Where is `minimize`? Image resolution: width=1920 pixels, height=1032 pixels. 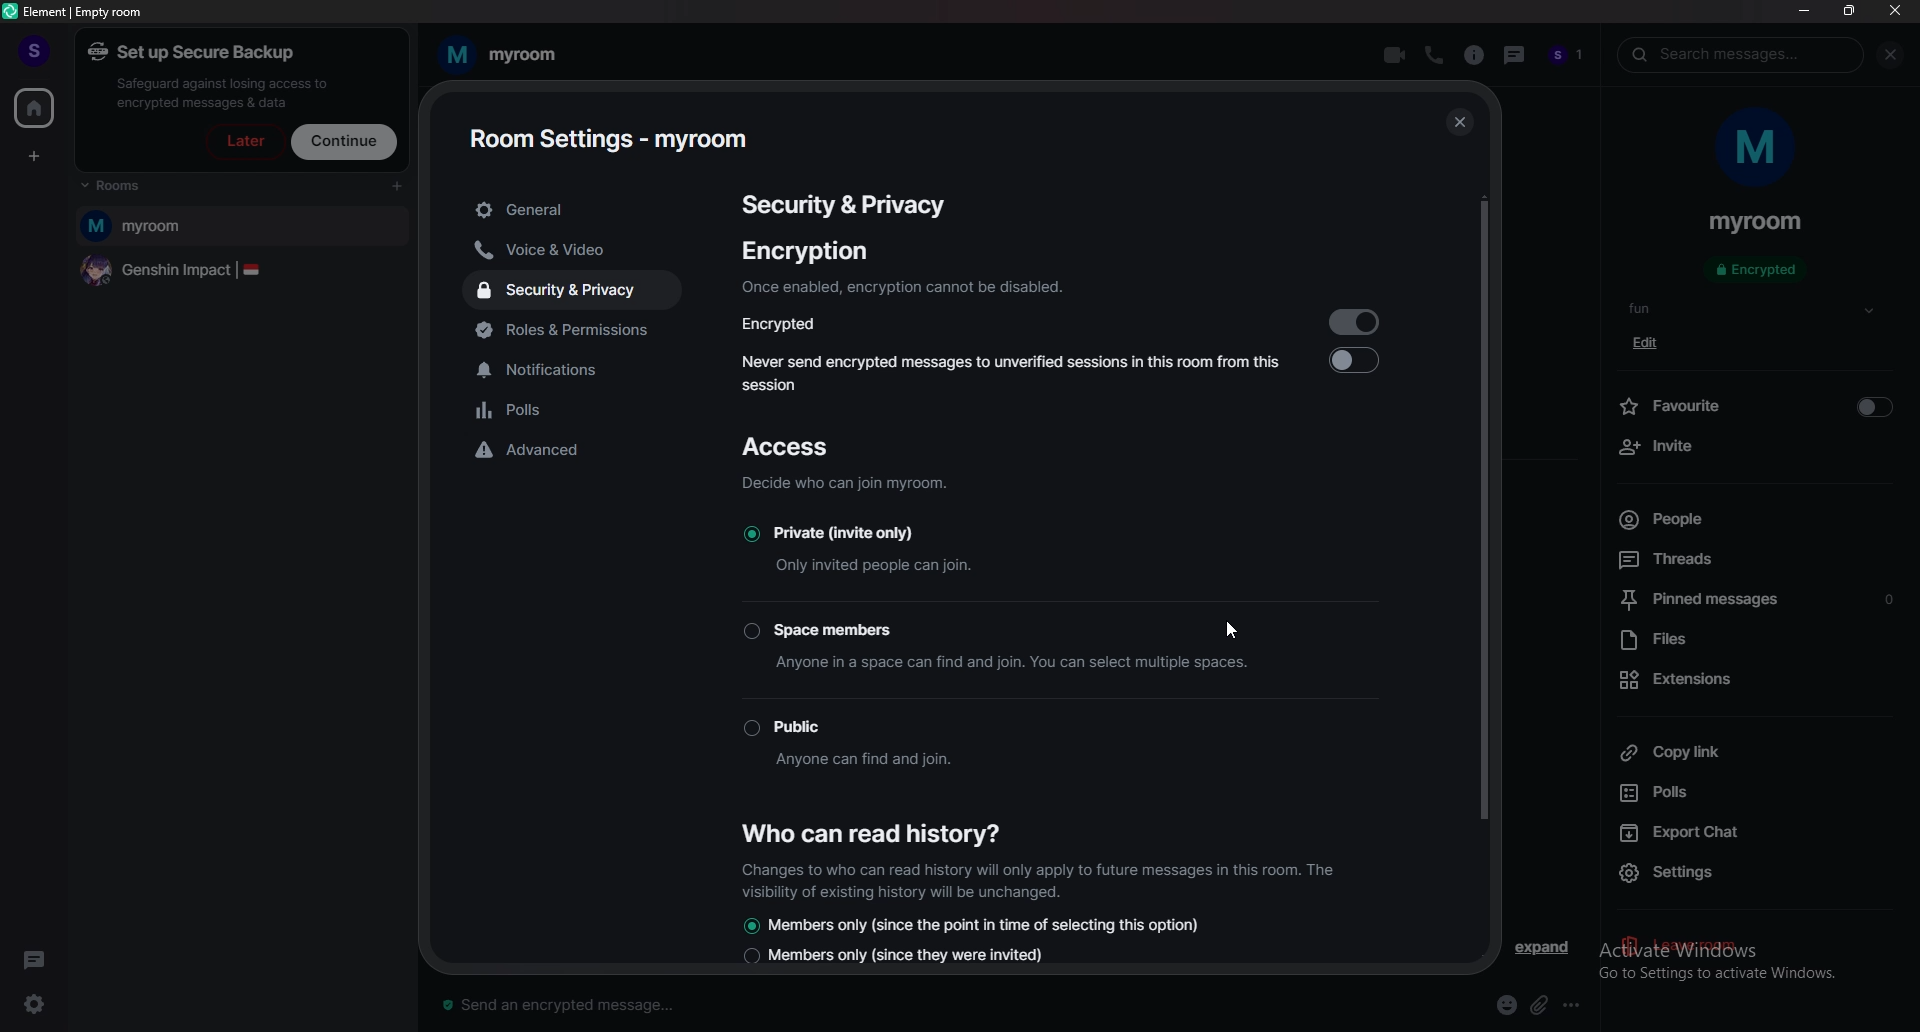
minimize is located at coordinates (1806, 13).